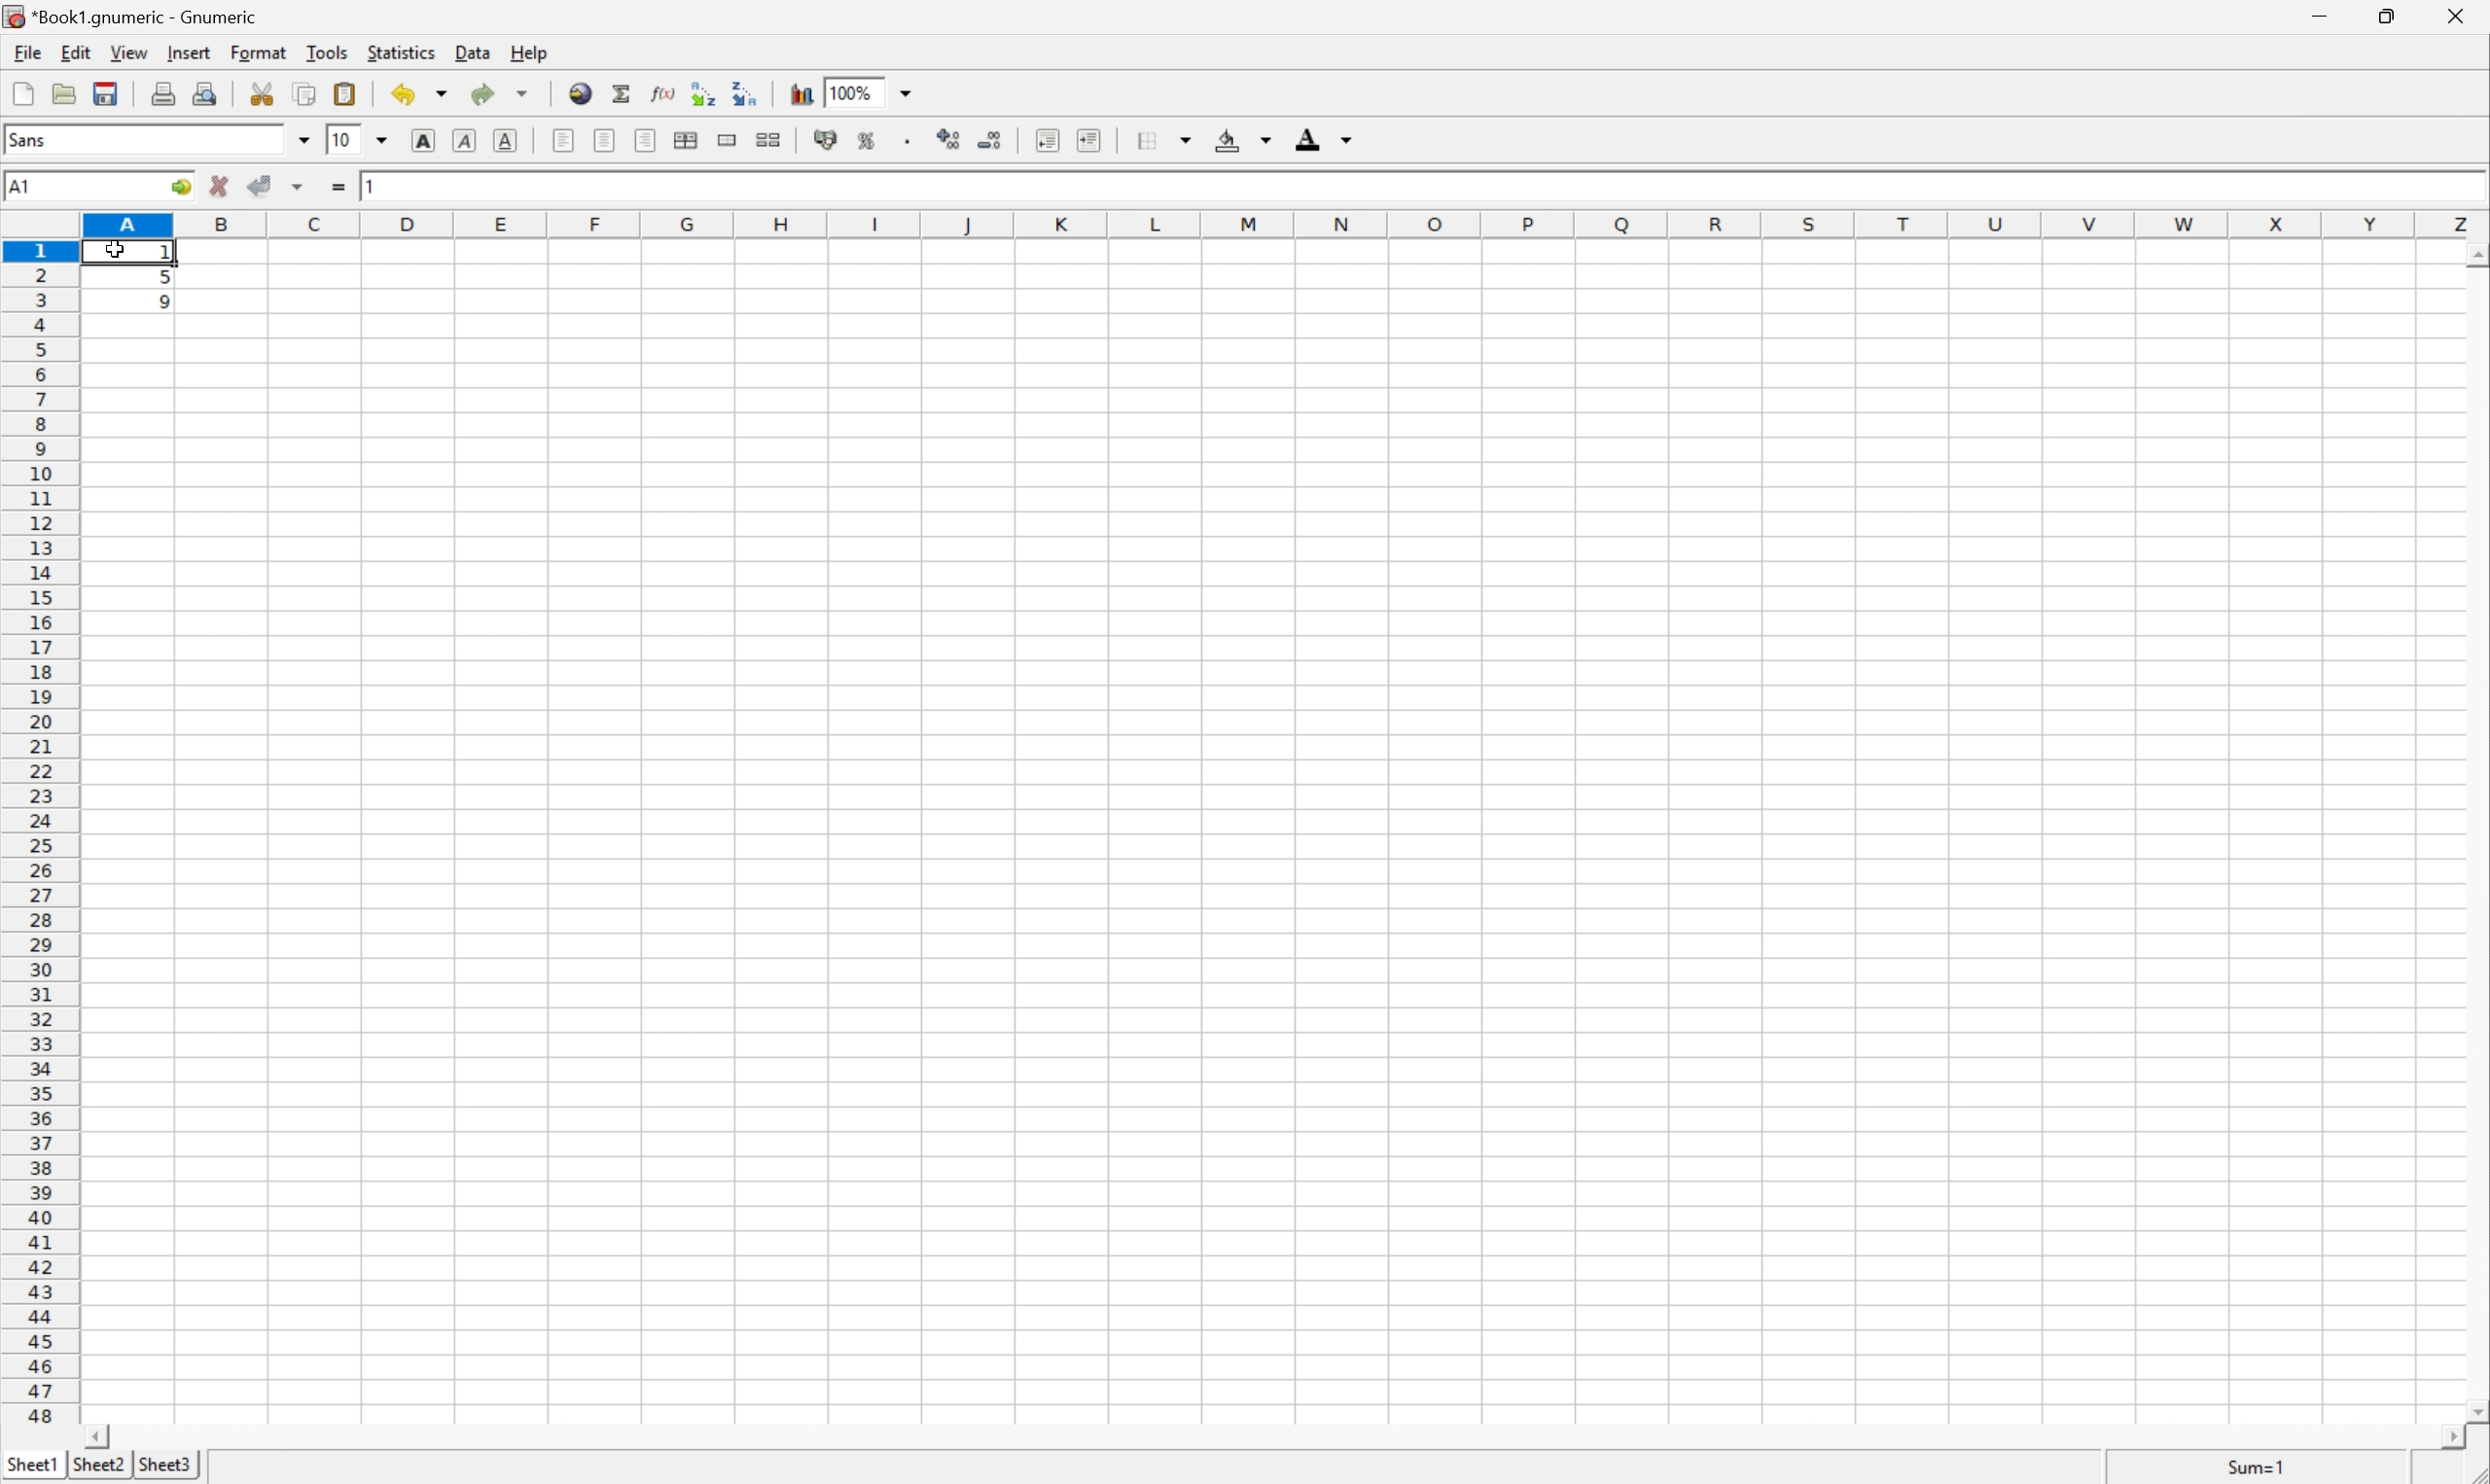  I want to click on scroll up, so click(2474, 257).